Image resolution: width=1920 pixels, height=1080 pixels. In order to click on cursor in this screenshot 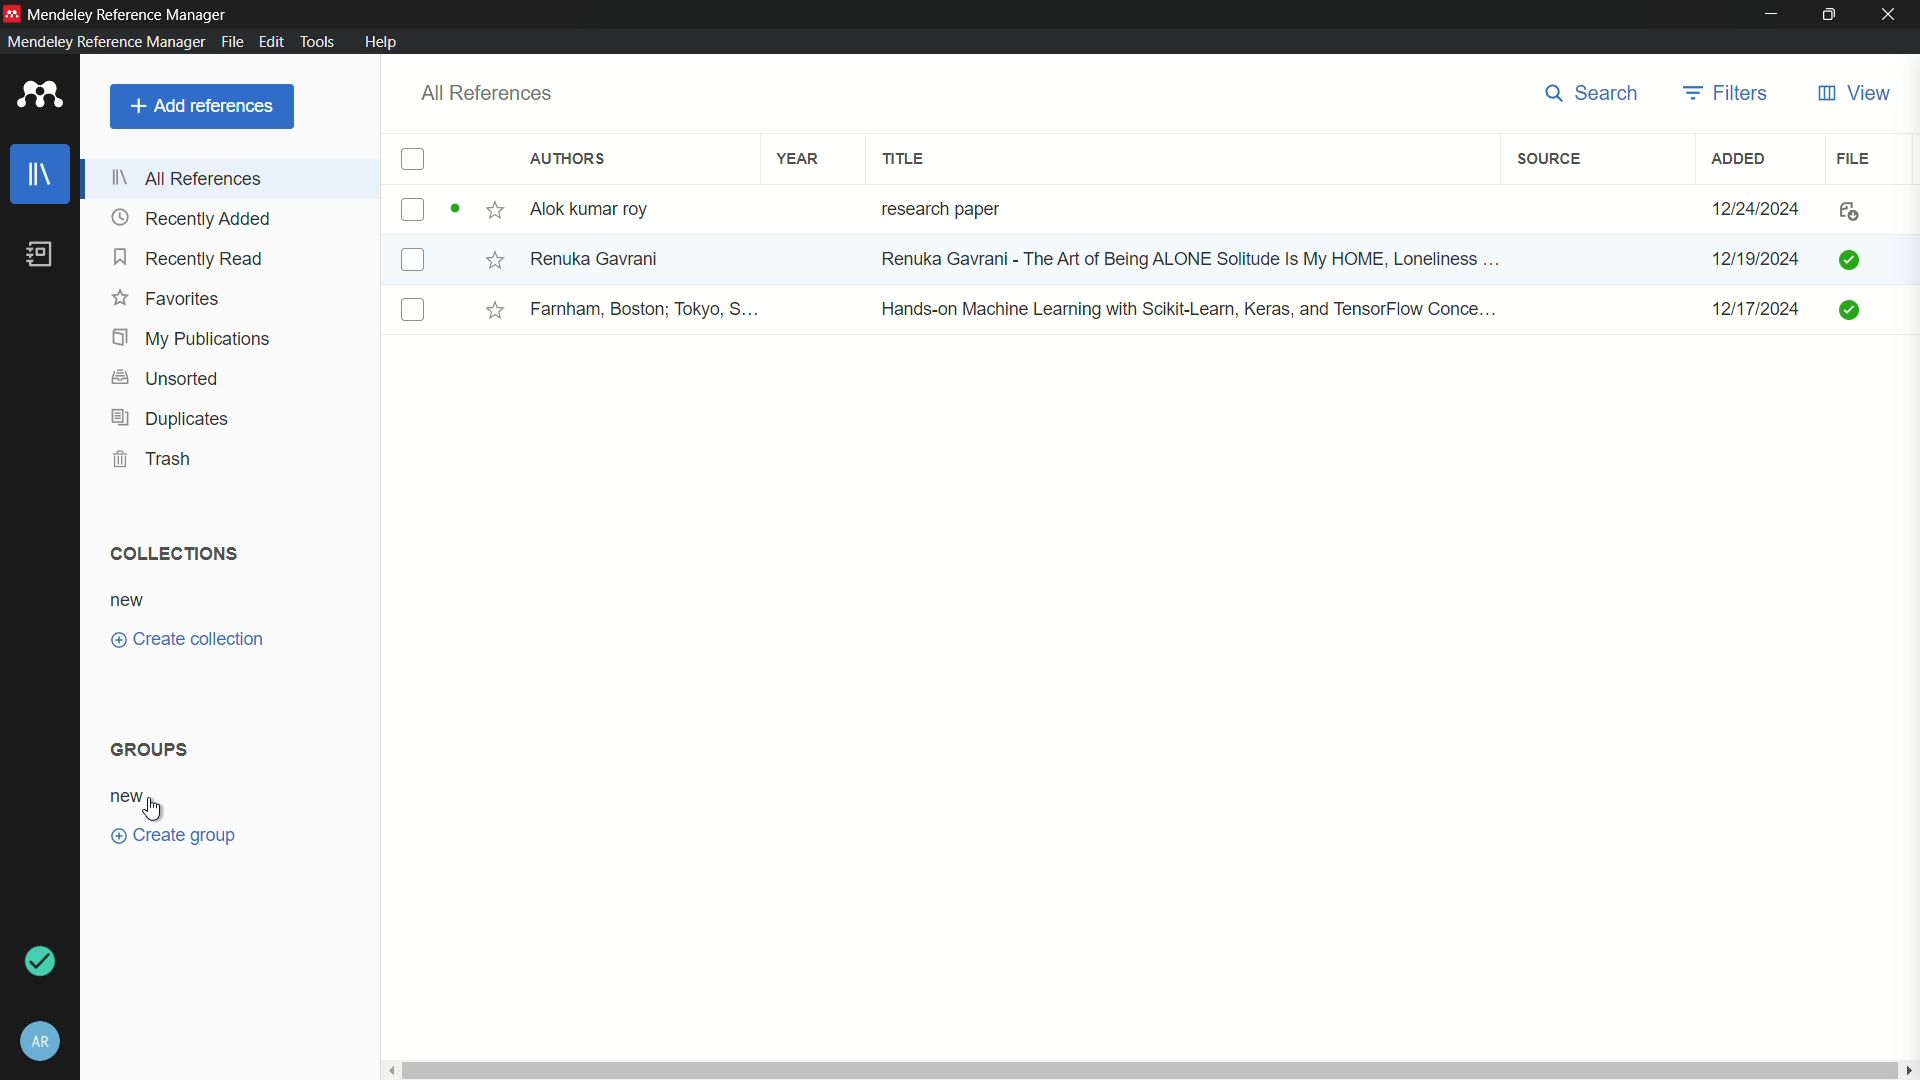, I will do `click(148, 808)`.